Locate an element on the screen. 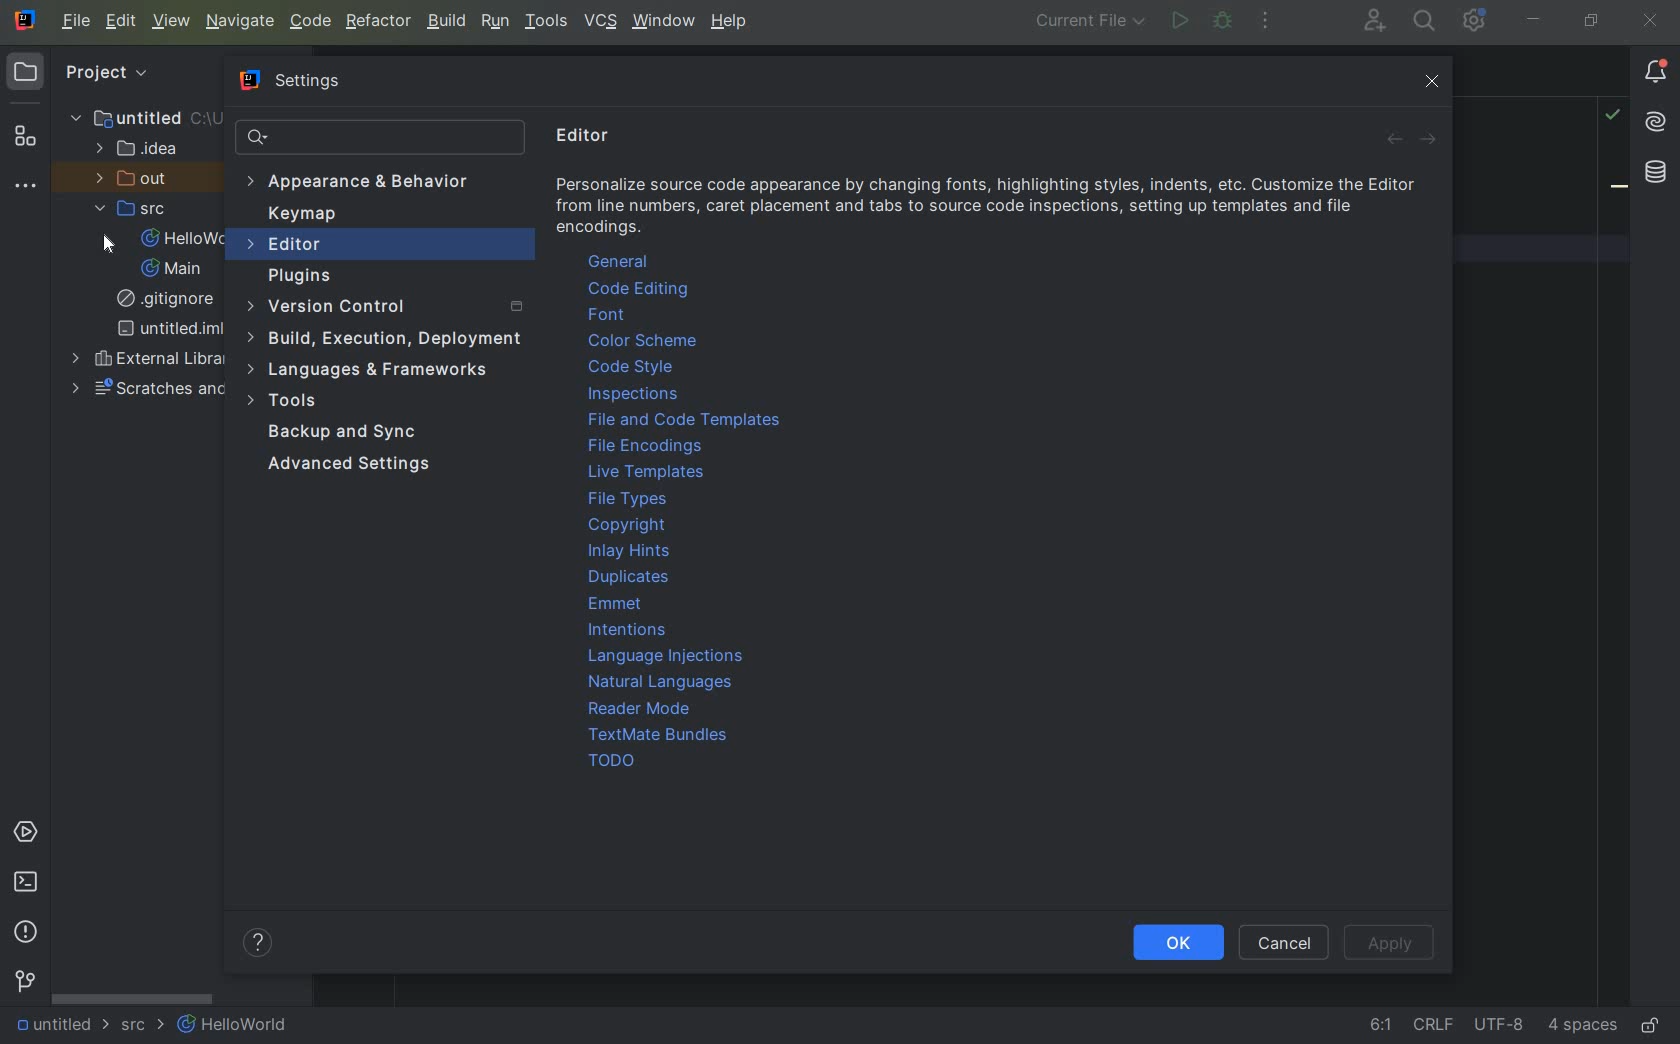  more actions is located at coordinates (1269, 24).